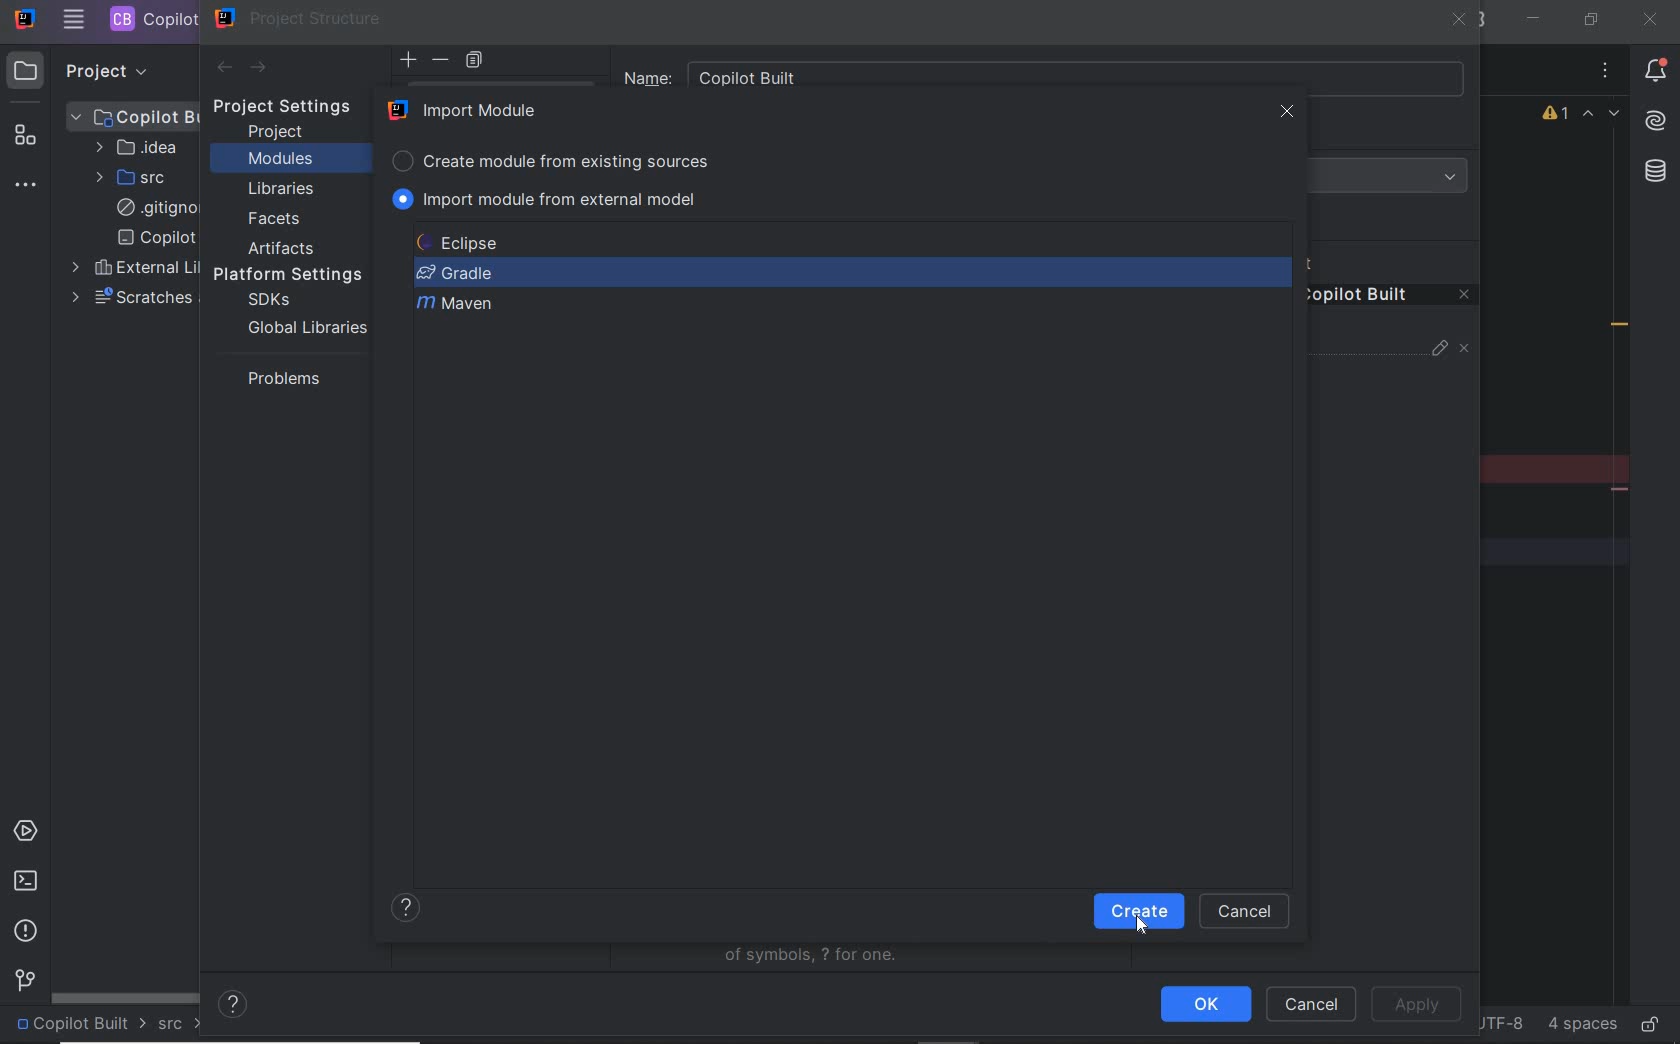  Describe the element at coordinates (454, 273) in the screenshot. I see `GRADLE` at that location.